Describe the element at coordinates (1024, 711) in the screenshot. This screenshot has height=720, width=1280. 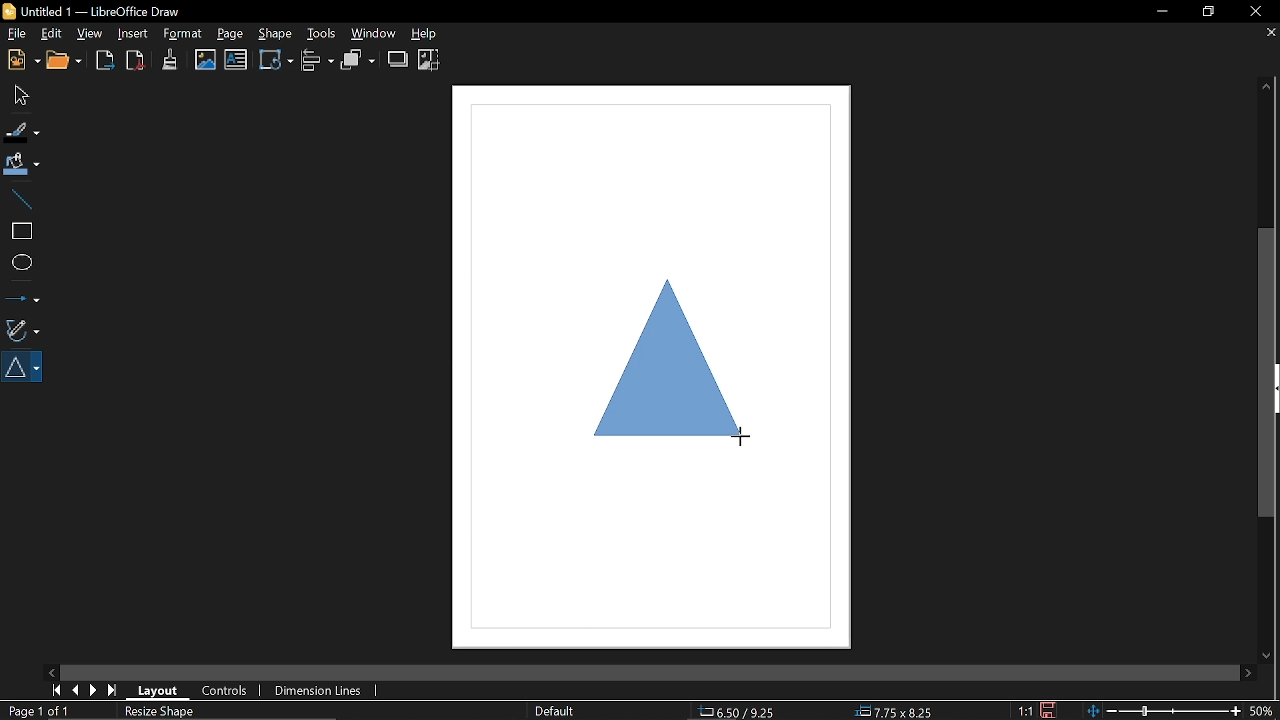
I see `Scaling factor` at that location.